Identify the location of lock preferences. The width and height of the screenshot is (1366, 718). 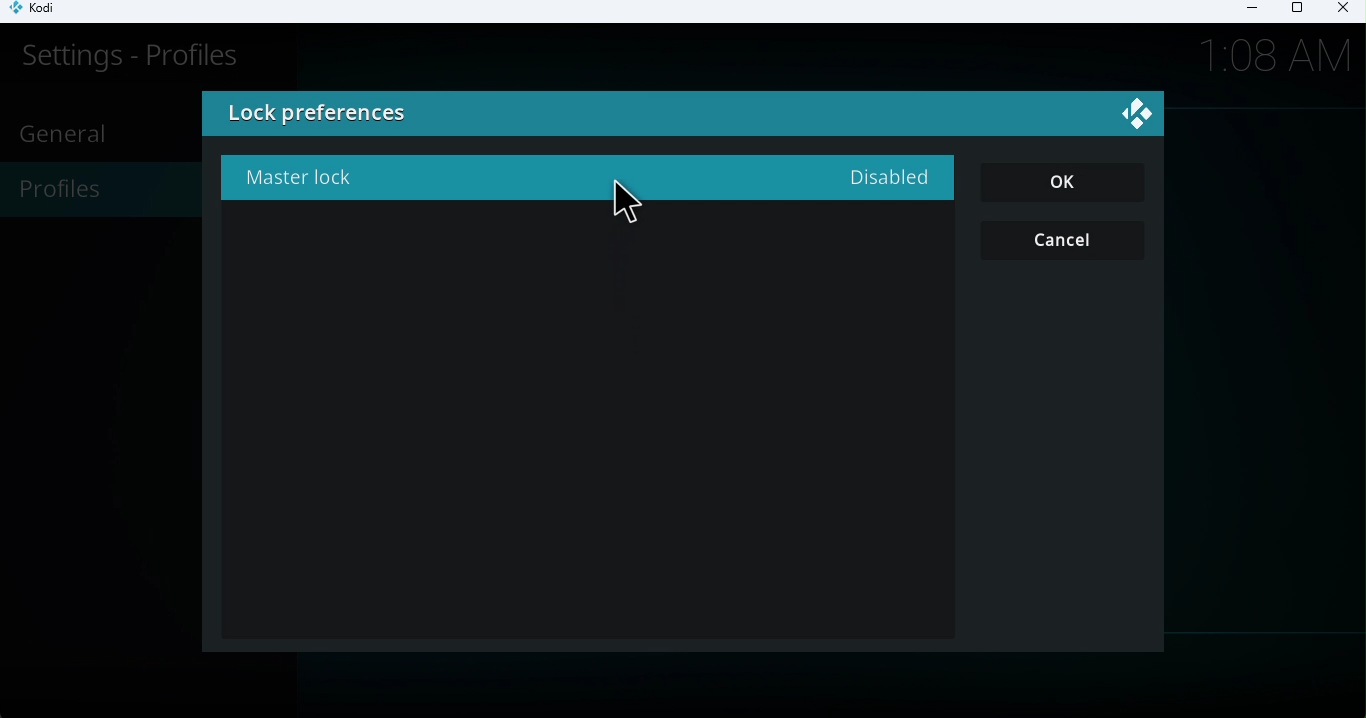
(470, 116).